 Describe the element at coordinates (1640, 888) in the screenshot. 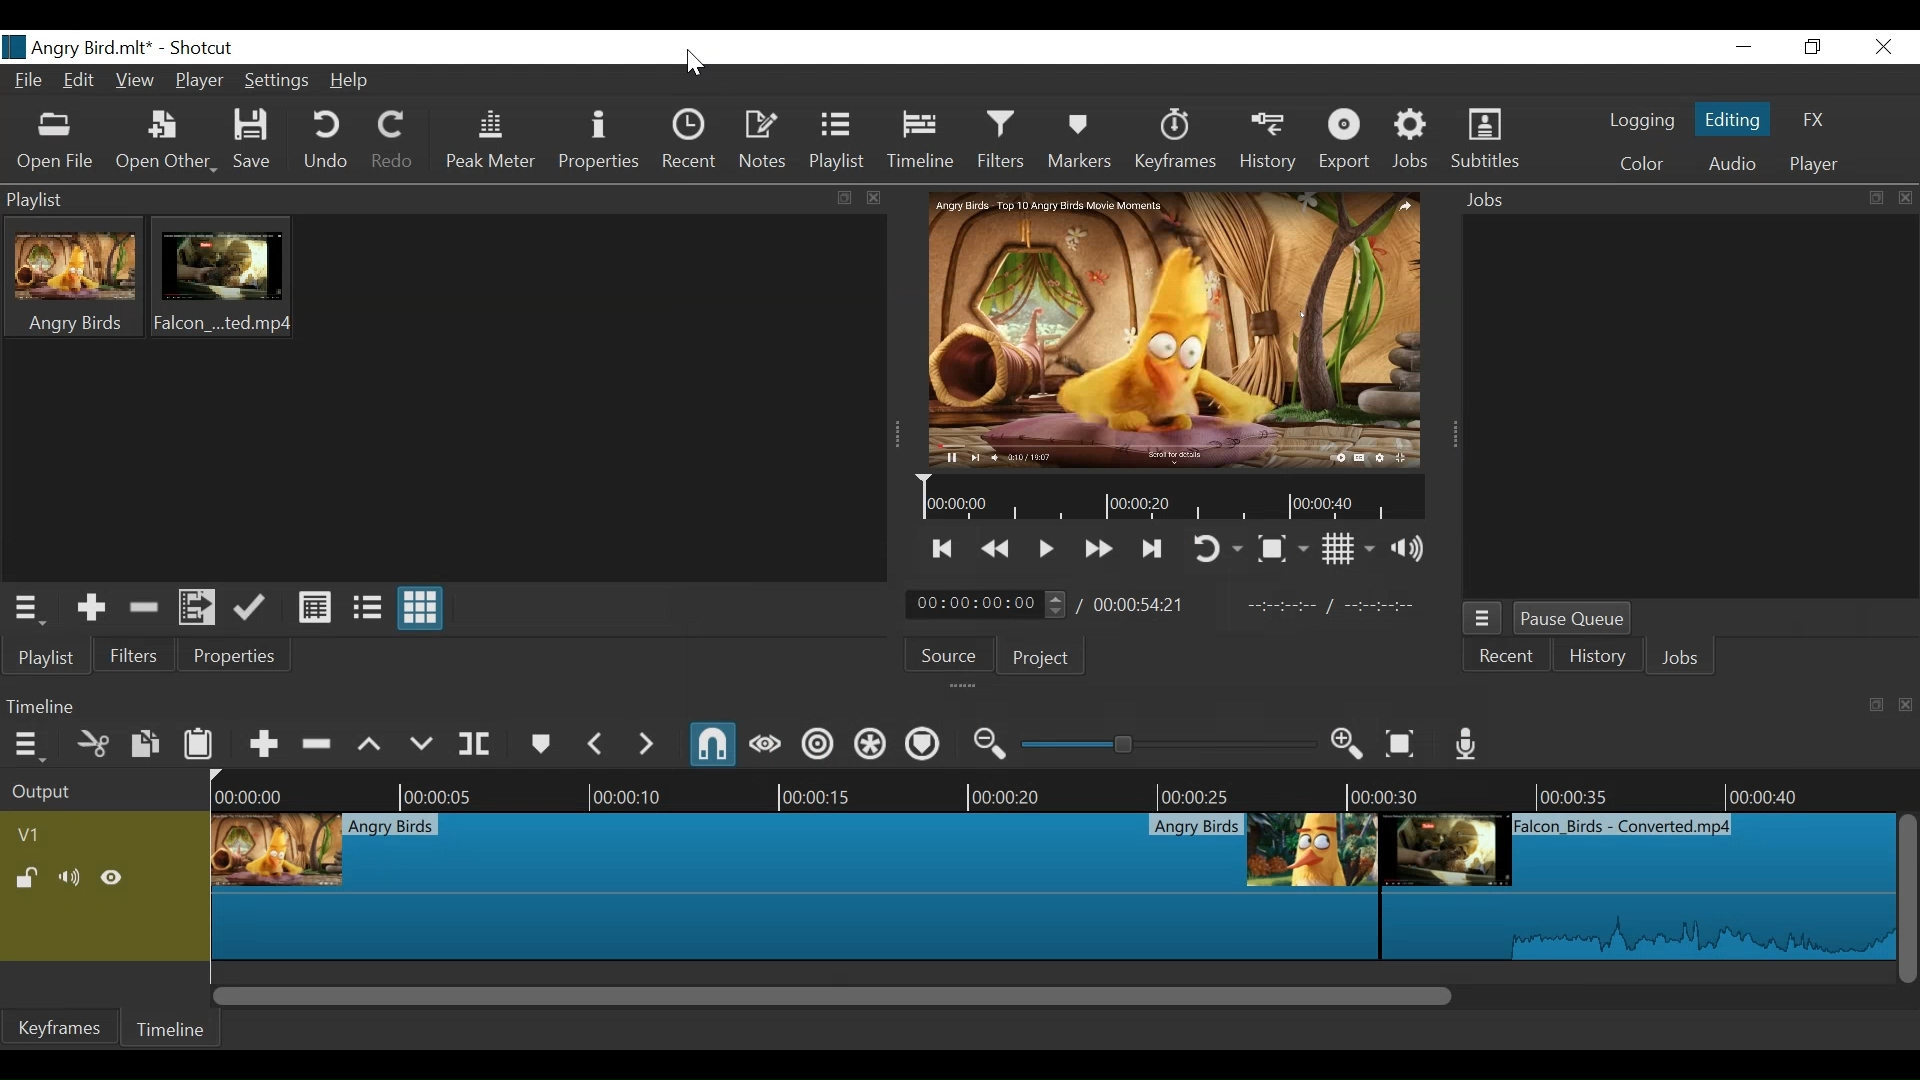

I see `Clip ` at that location.